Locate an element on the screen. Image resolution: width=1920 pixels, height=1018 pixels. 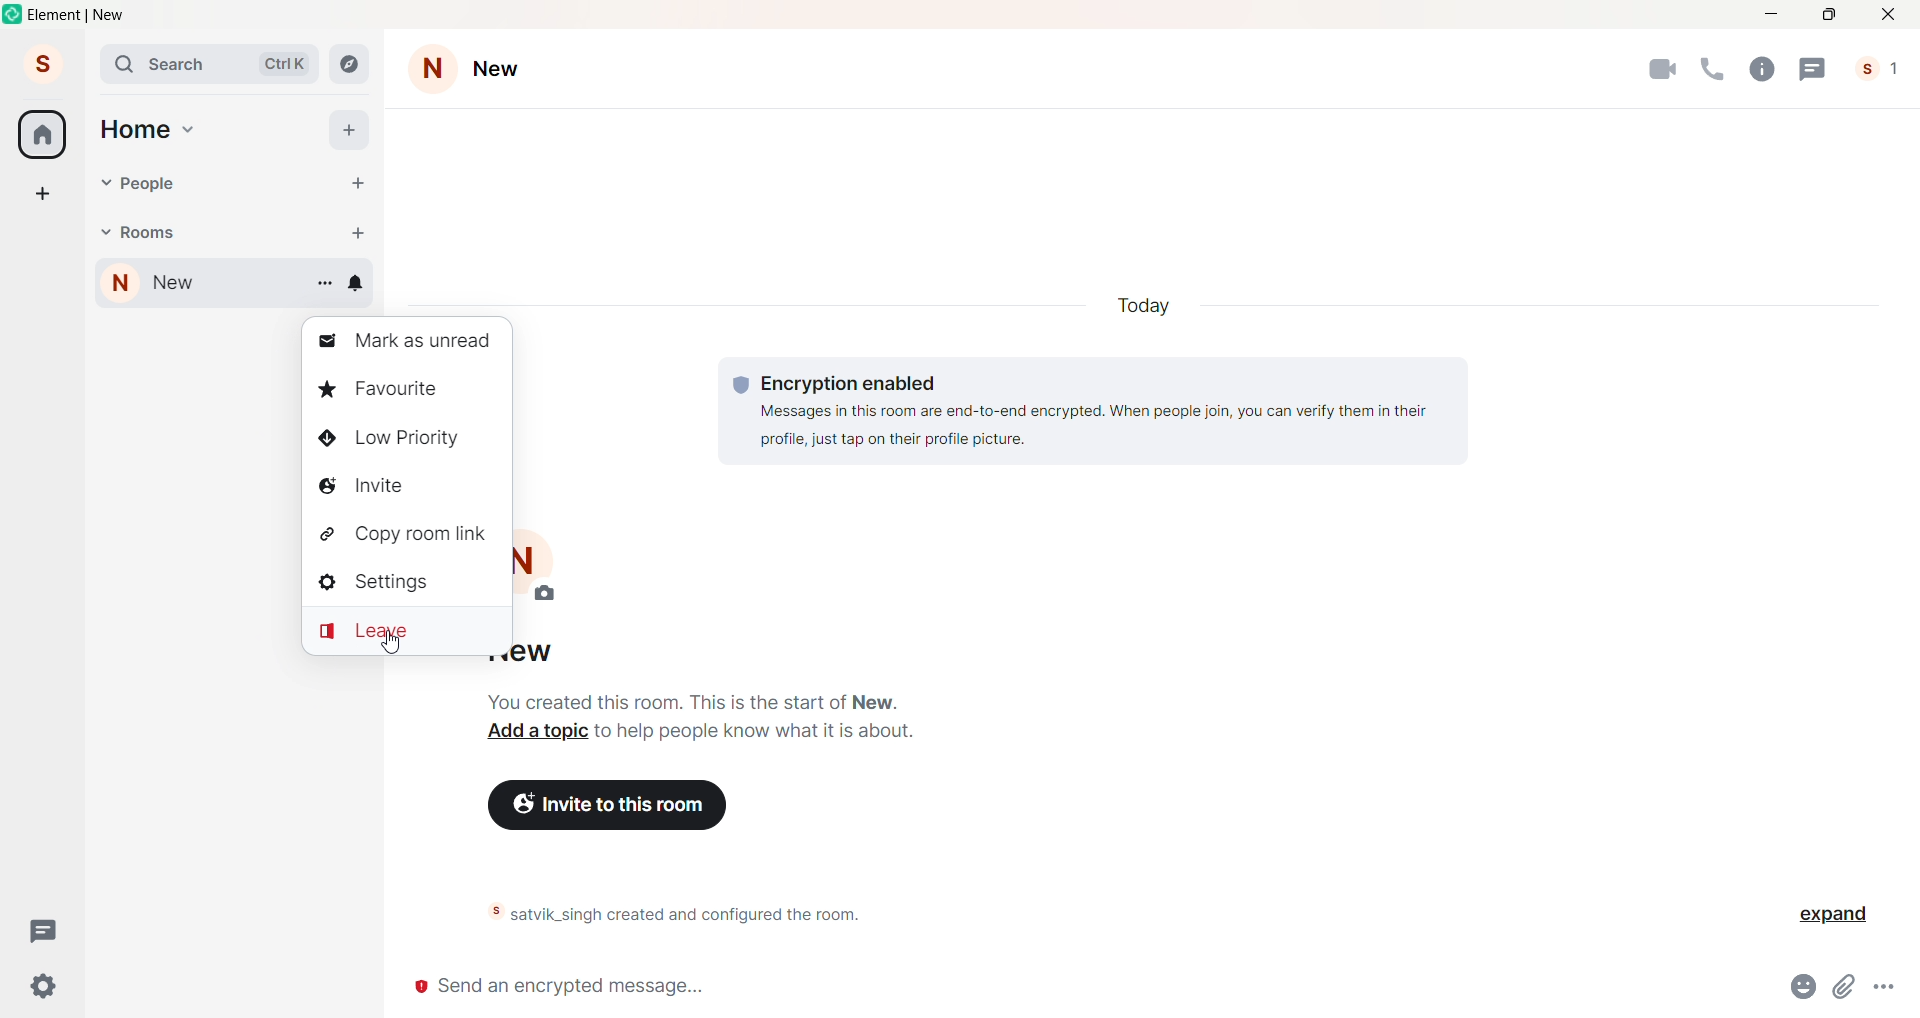
Mark as Unread is located at coordinates (401, 345).